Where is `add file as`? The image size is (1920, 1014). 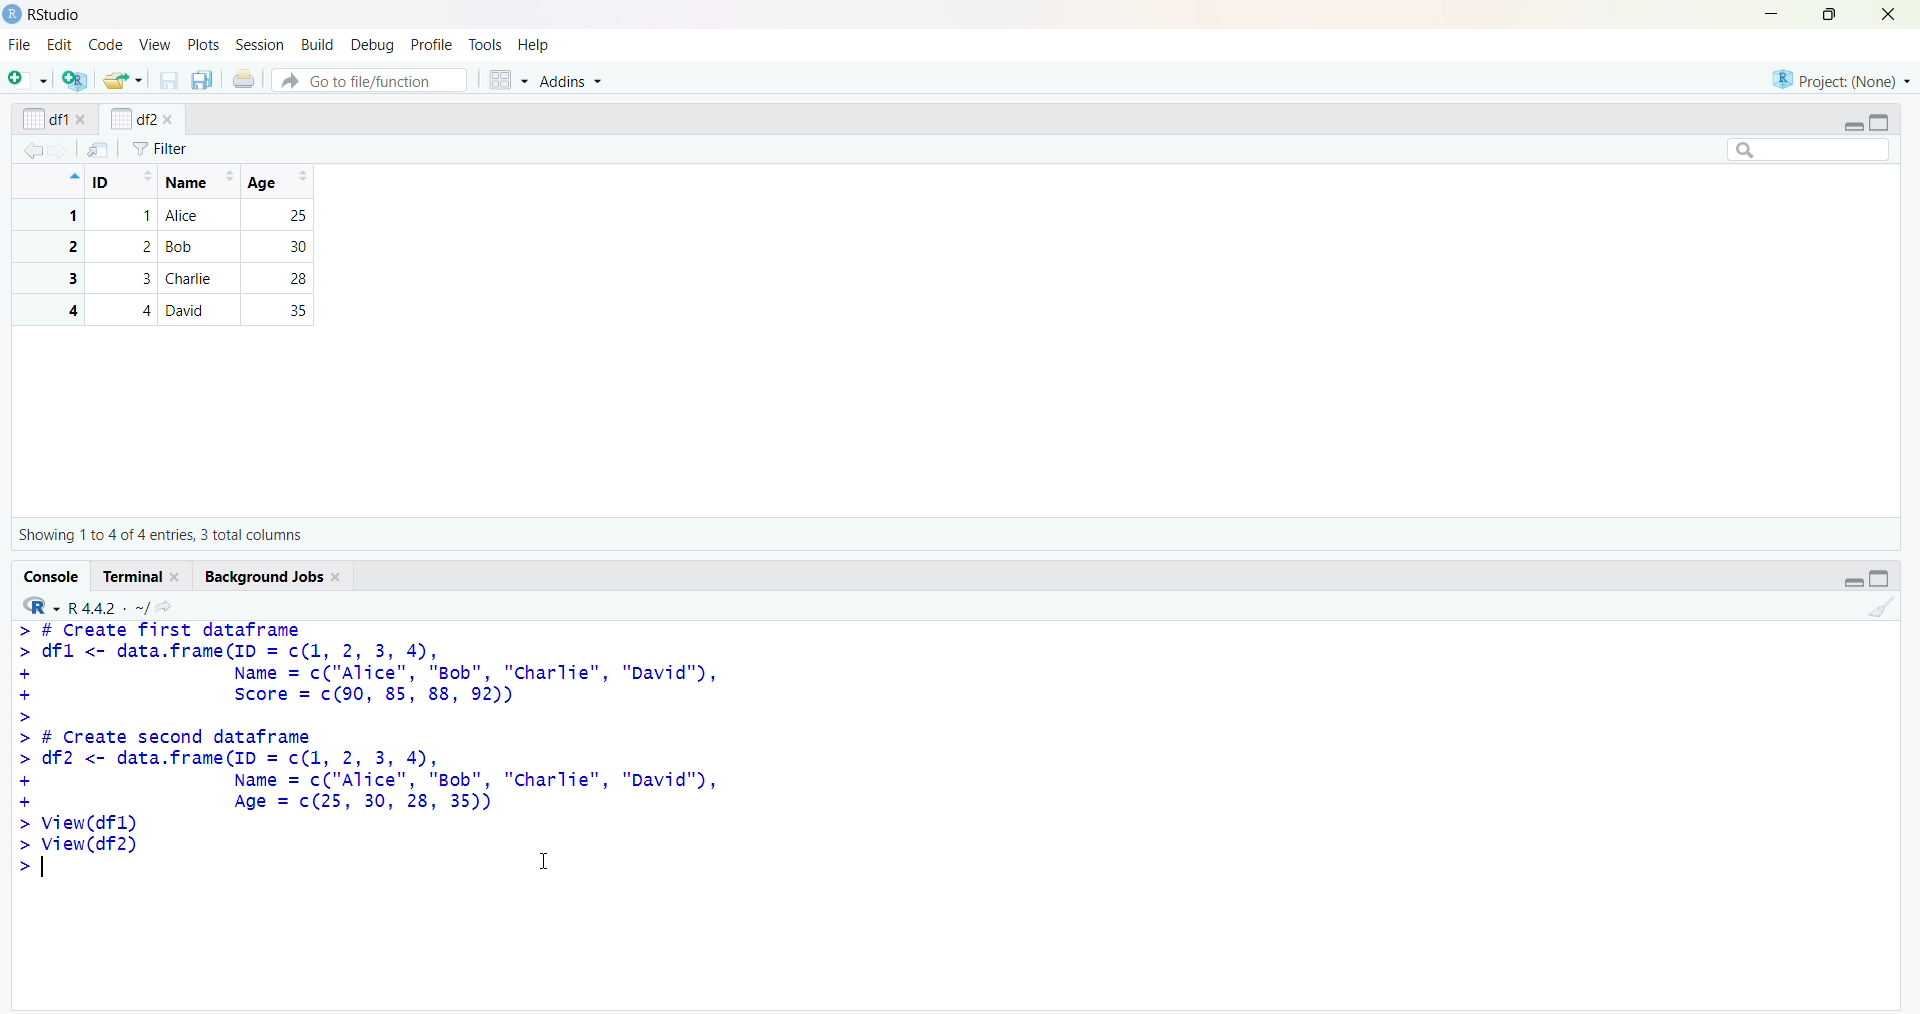
add file as is located at coordinates (32, 79).